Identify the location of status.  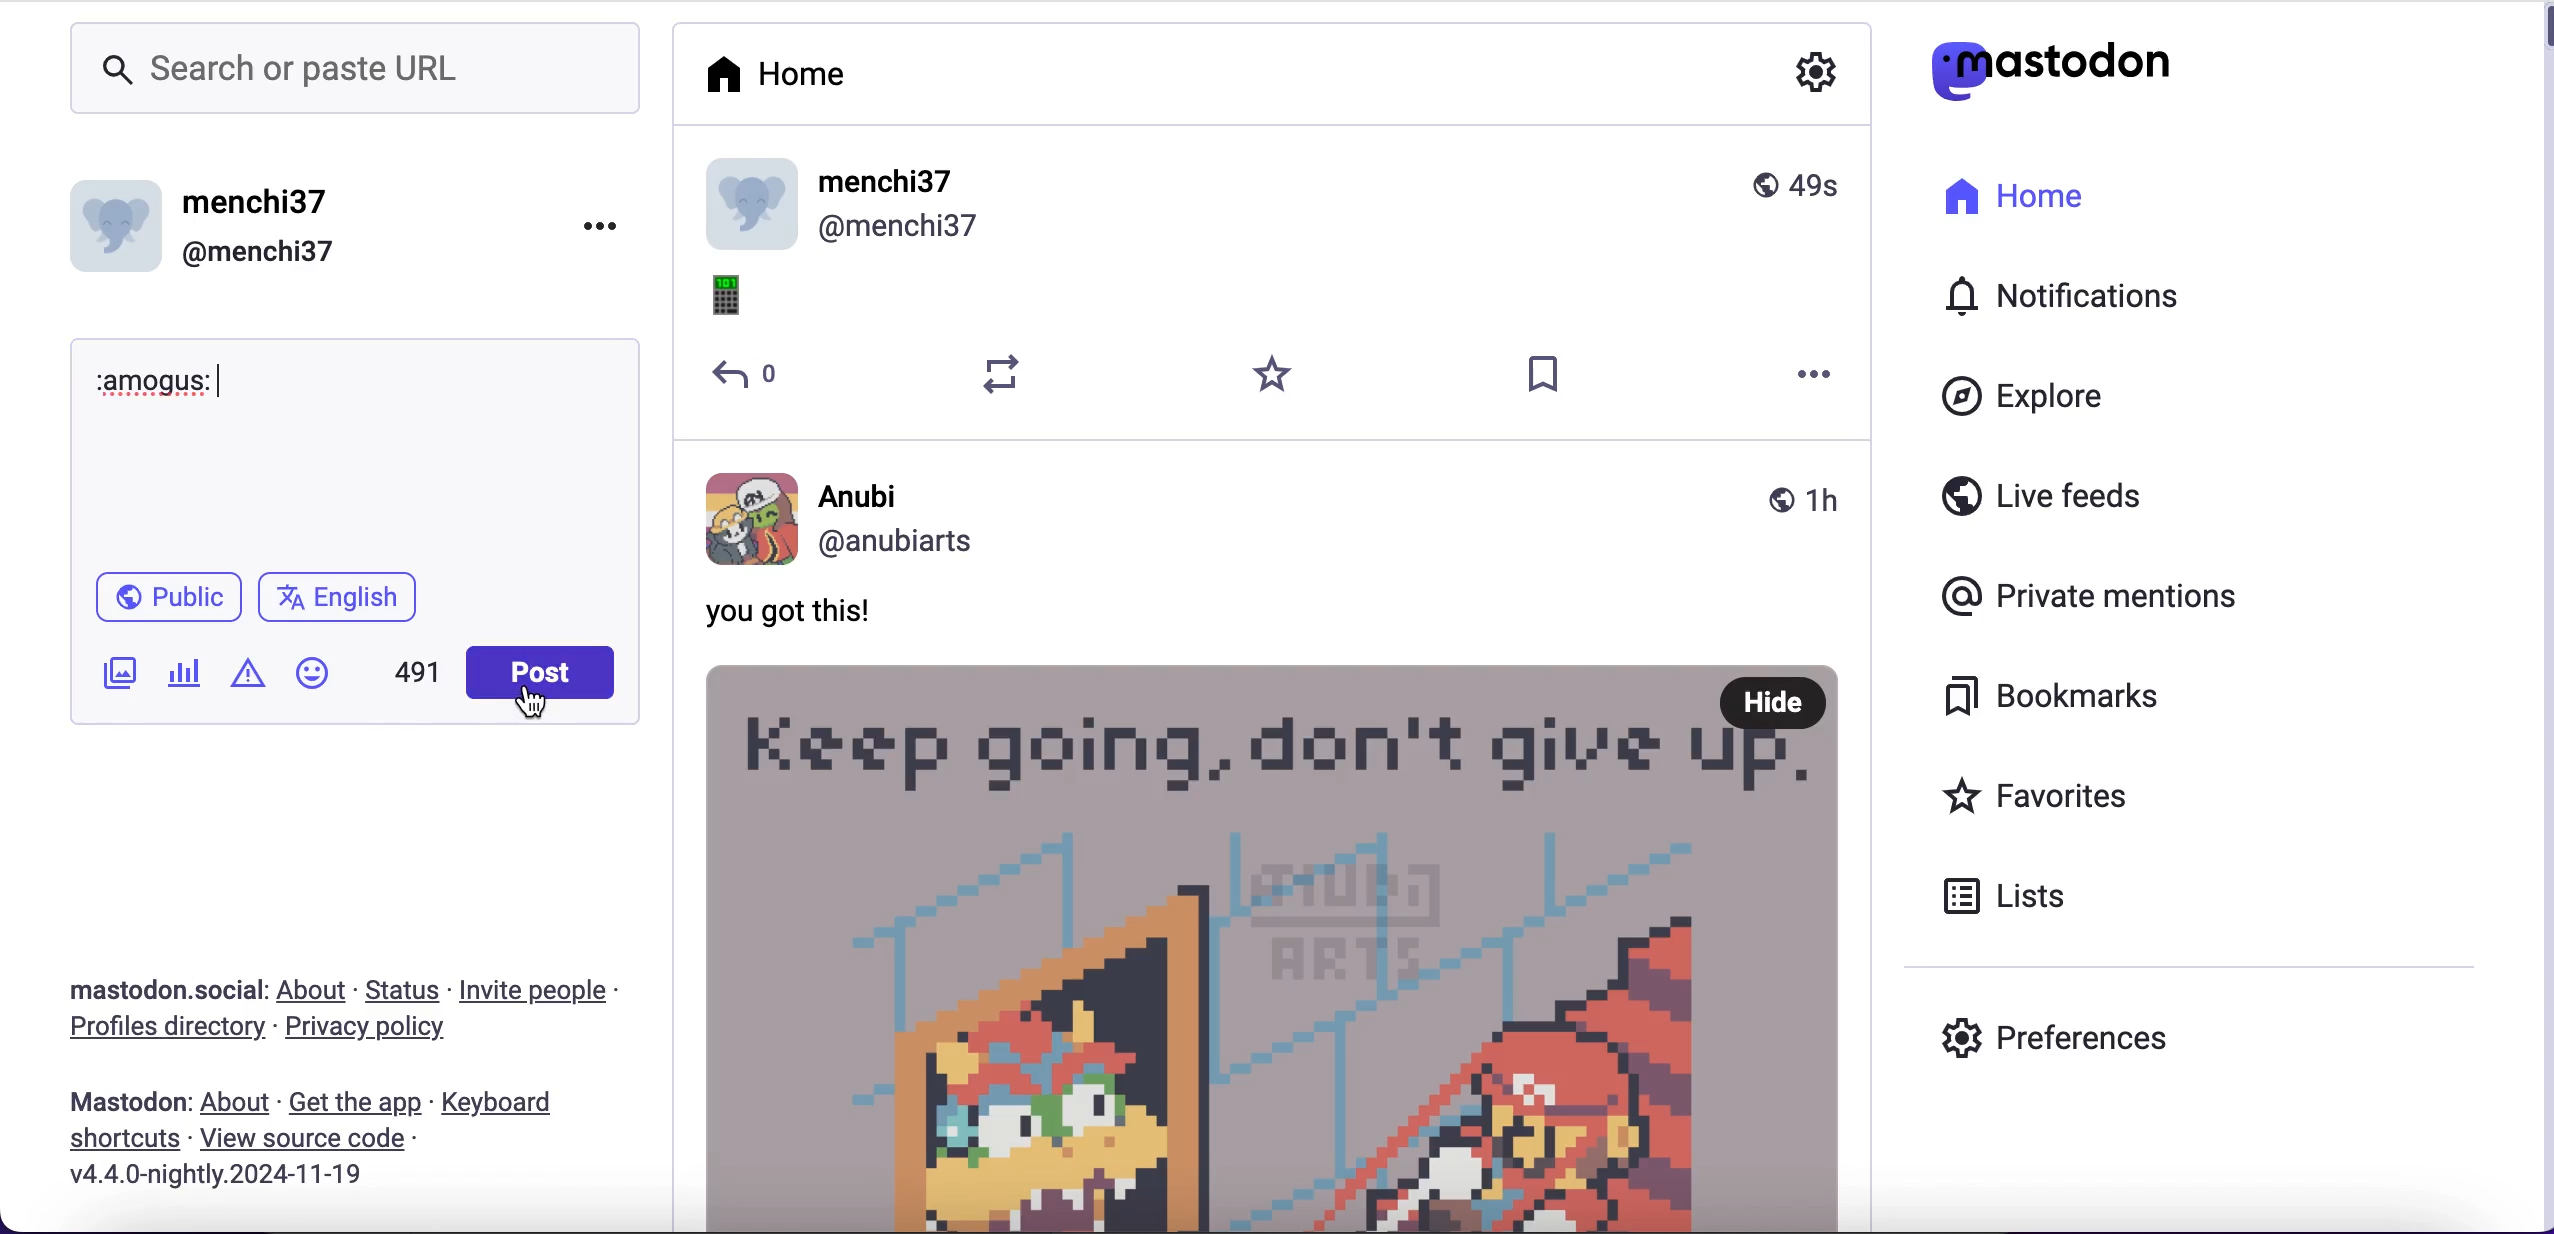
(402, 990).